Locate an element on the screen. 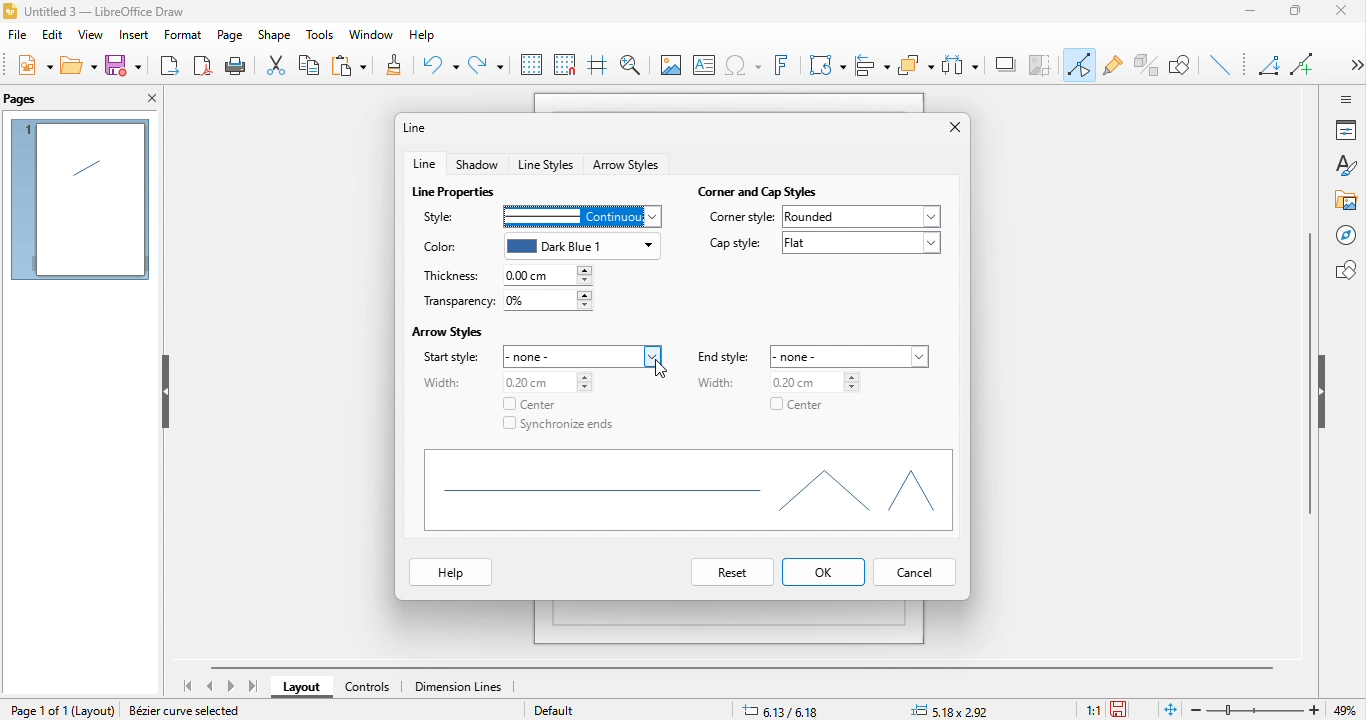 Image resolution: width=1366 pixels, height=720 pixels. start style is located at coordinates (450, 358).